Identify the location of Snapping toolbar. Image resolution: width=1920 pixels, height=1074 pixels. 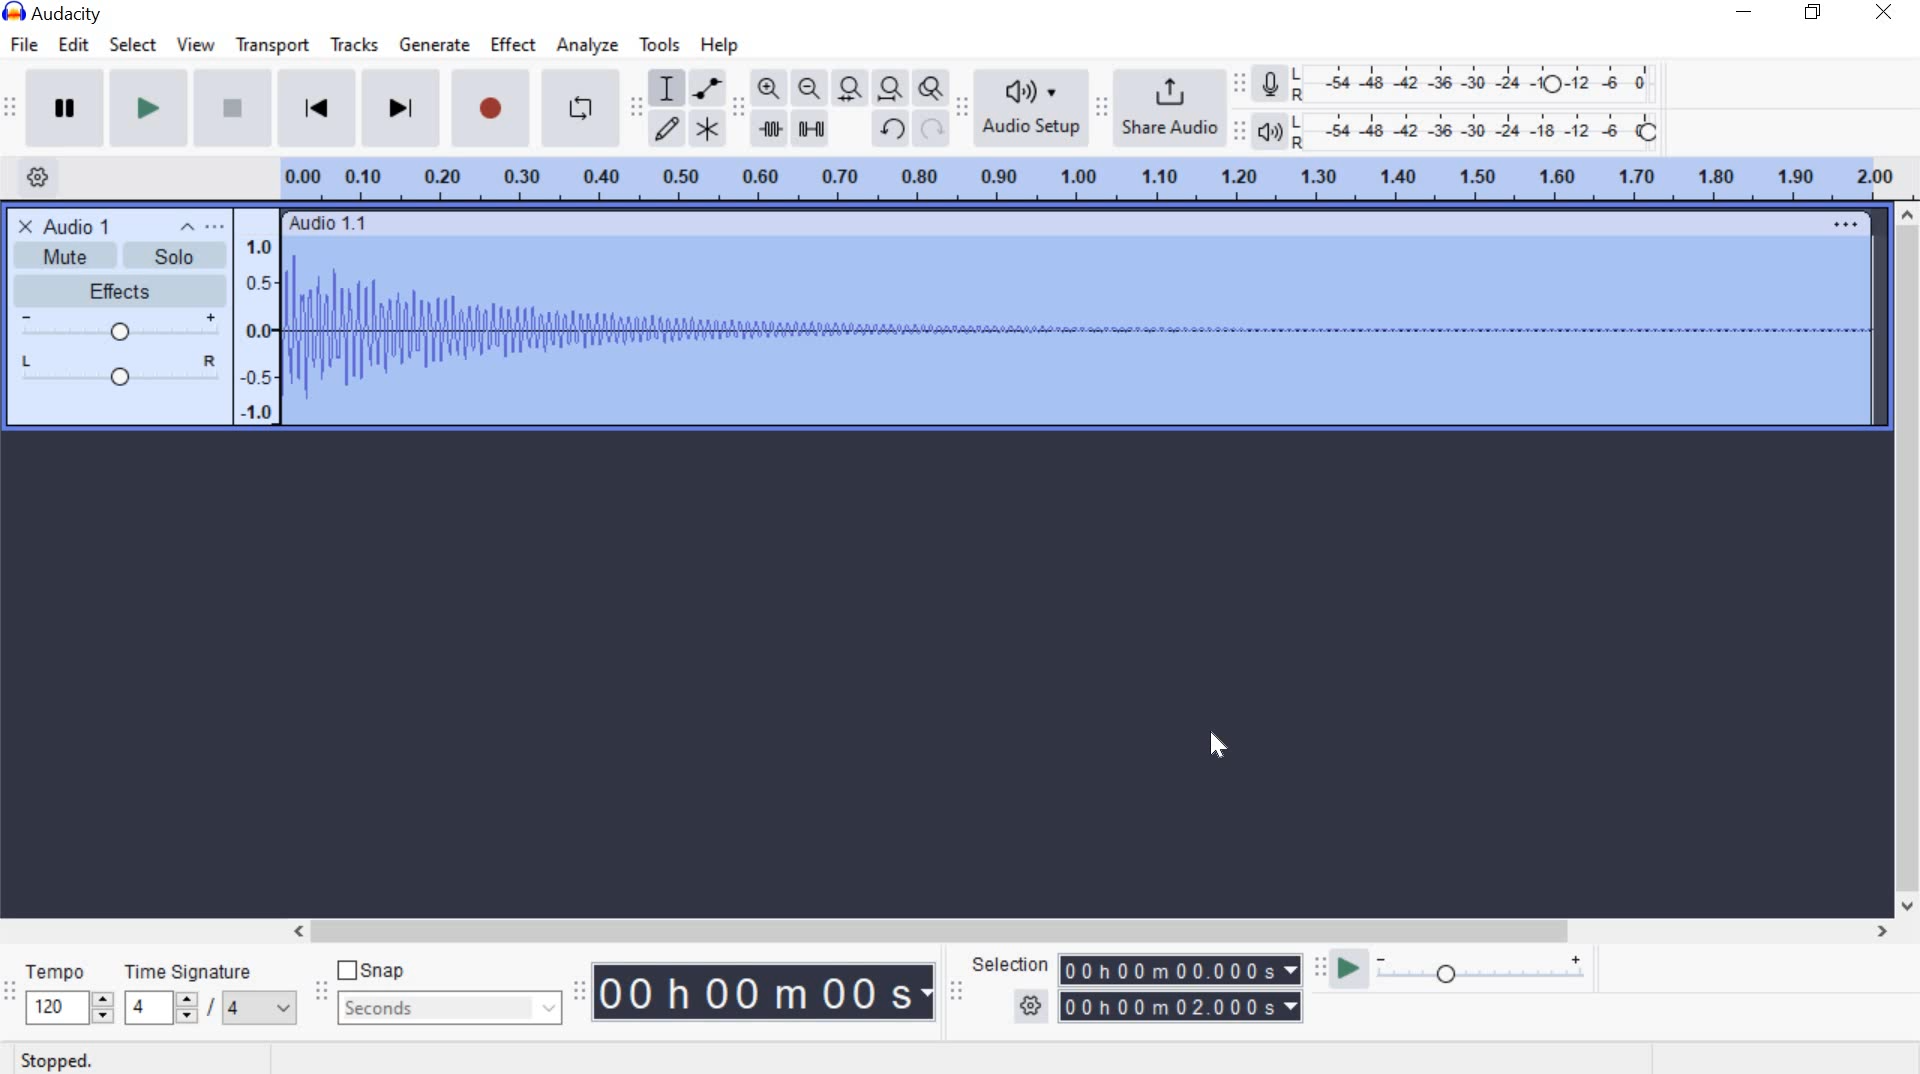
(326, 993).